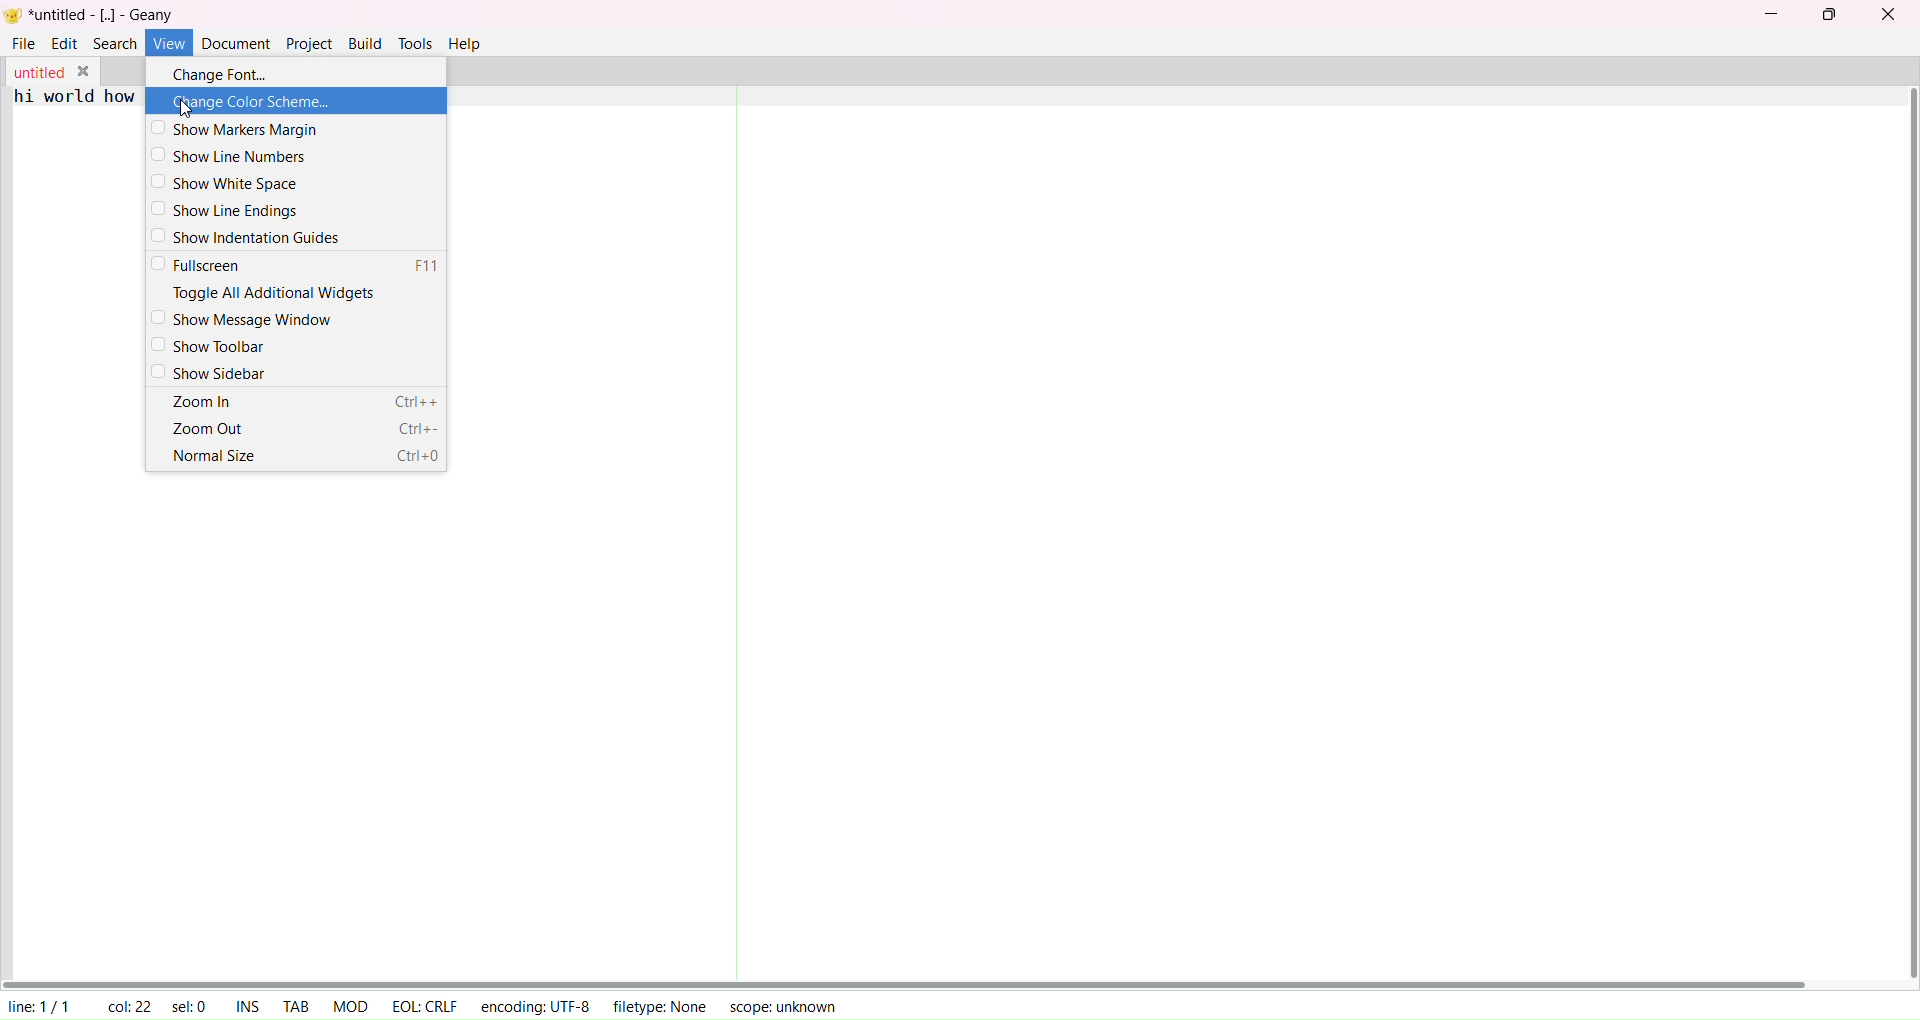 The image size is (1920, 1020). What do you see at coordinates (293, 1006) in the screenshot?
I see `tab` at bounding box center [293, 1006].